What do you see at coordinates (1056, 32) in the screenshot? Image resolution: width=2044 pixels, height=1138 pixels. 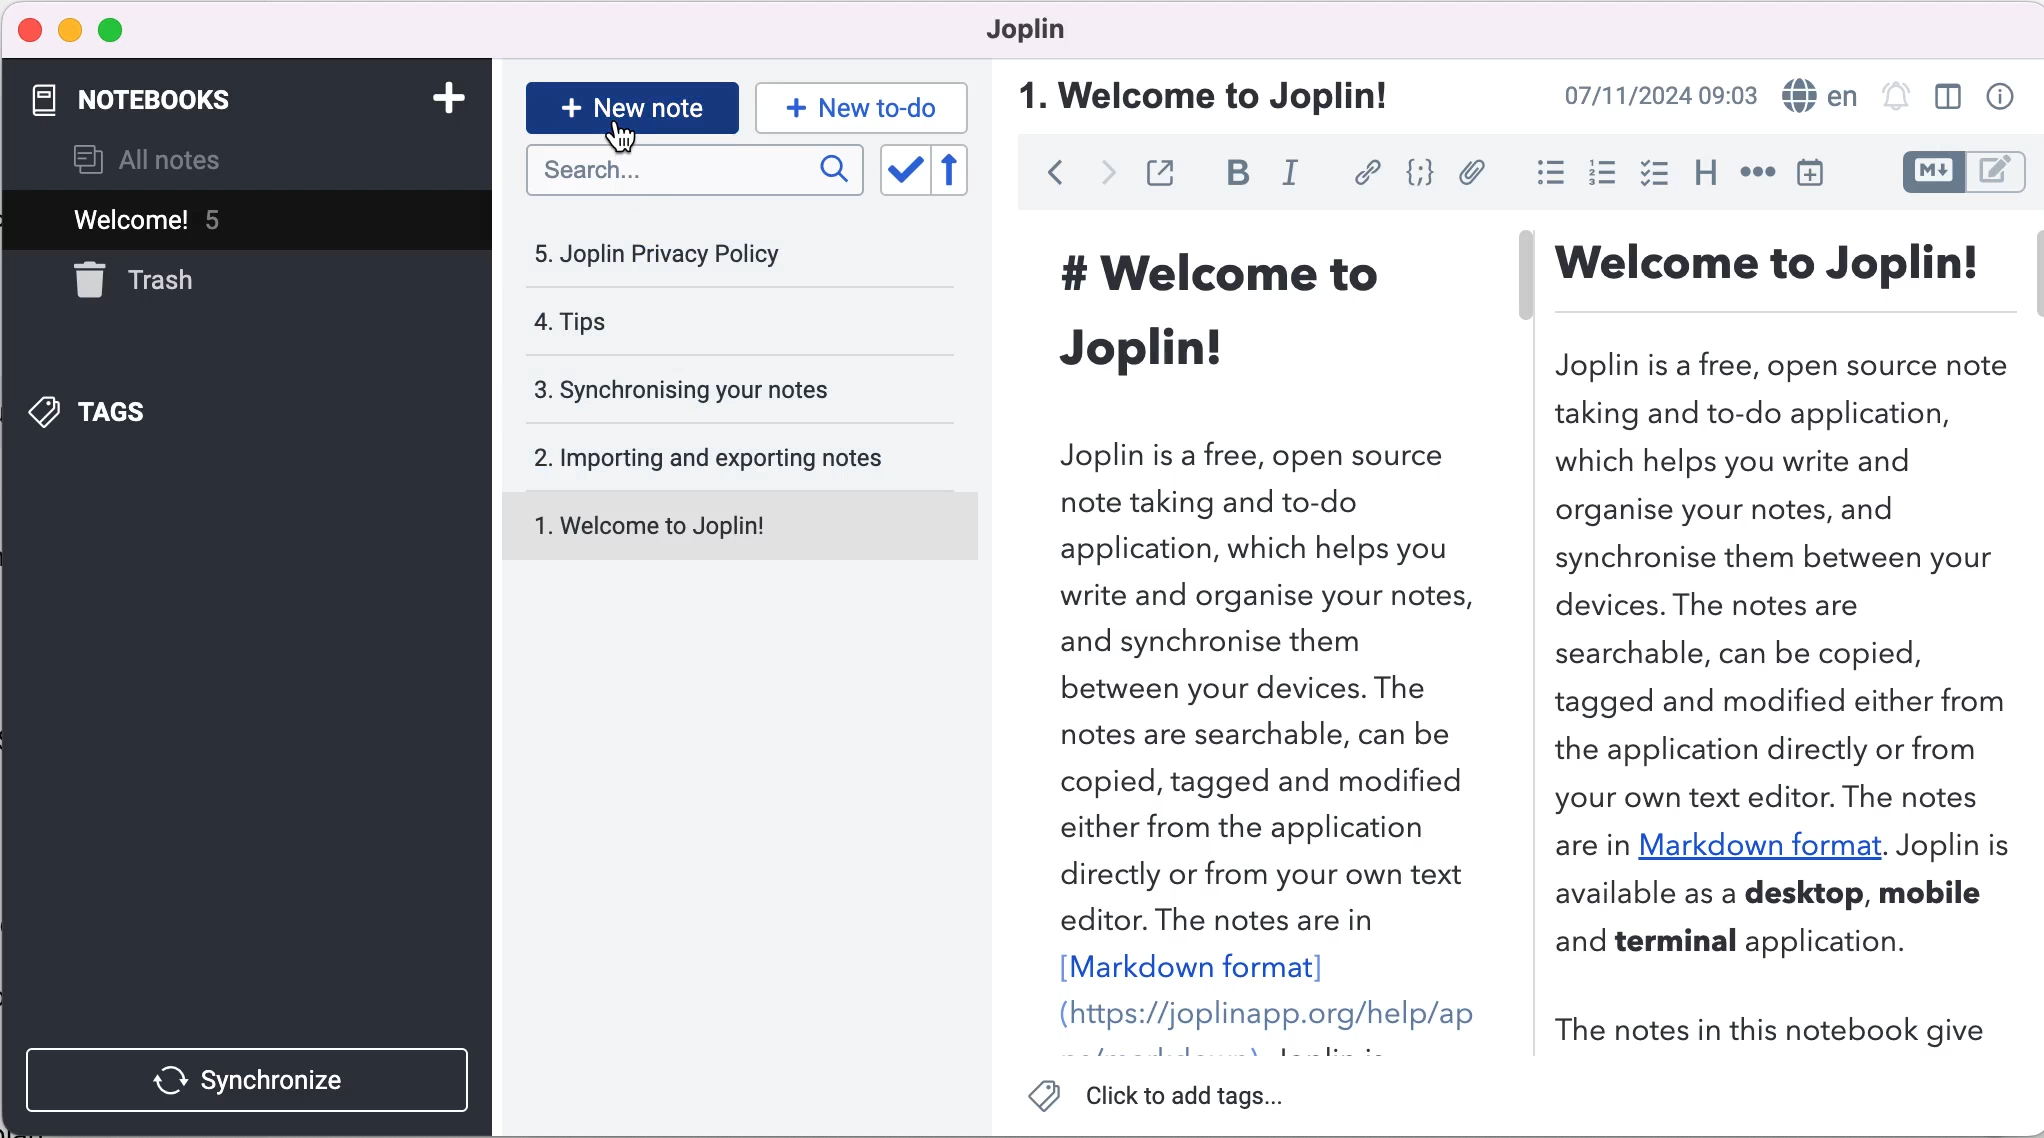 I see `joplin` at bounding box center [1056, 32].